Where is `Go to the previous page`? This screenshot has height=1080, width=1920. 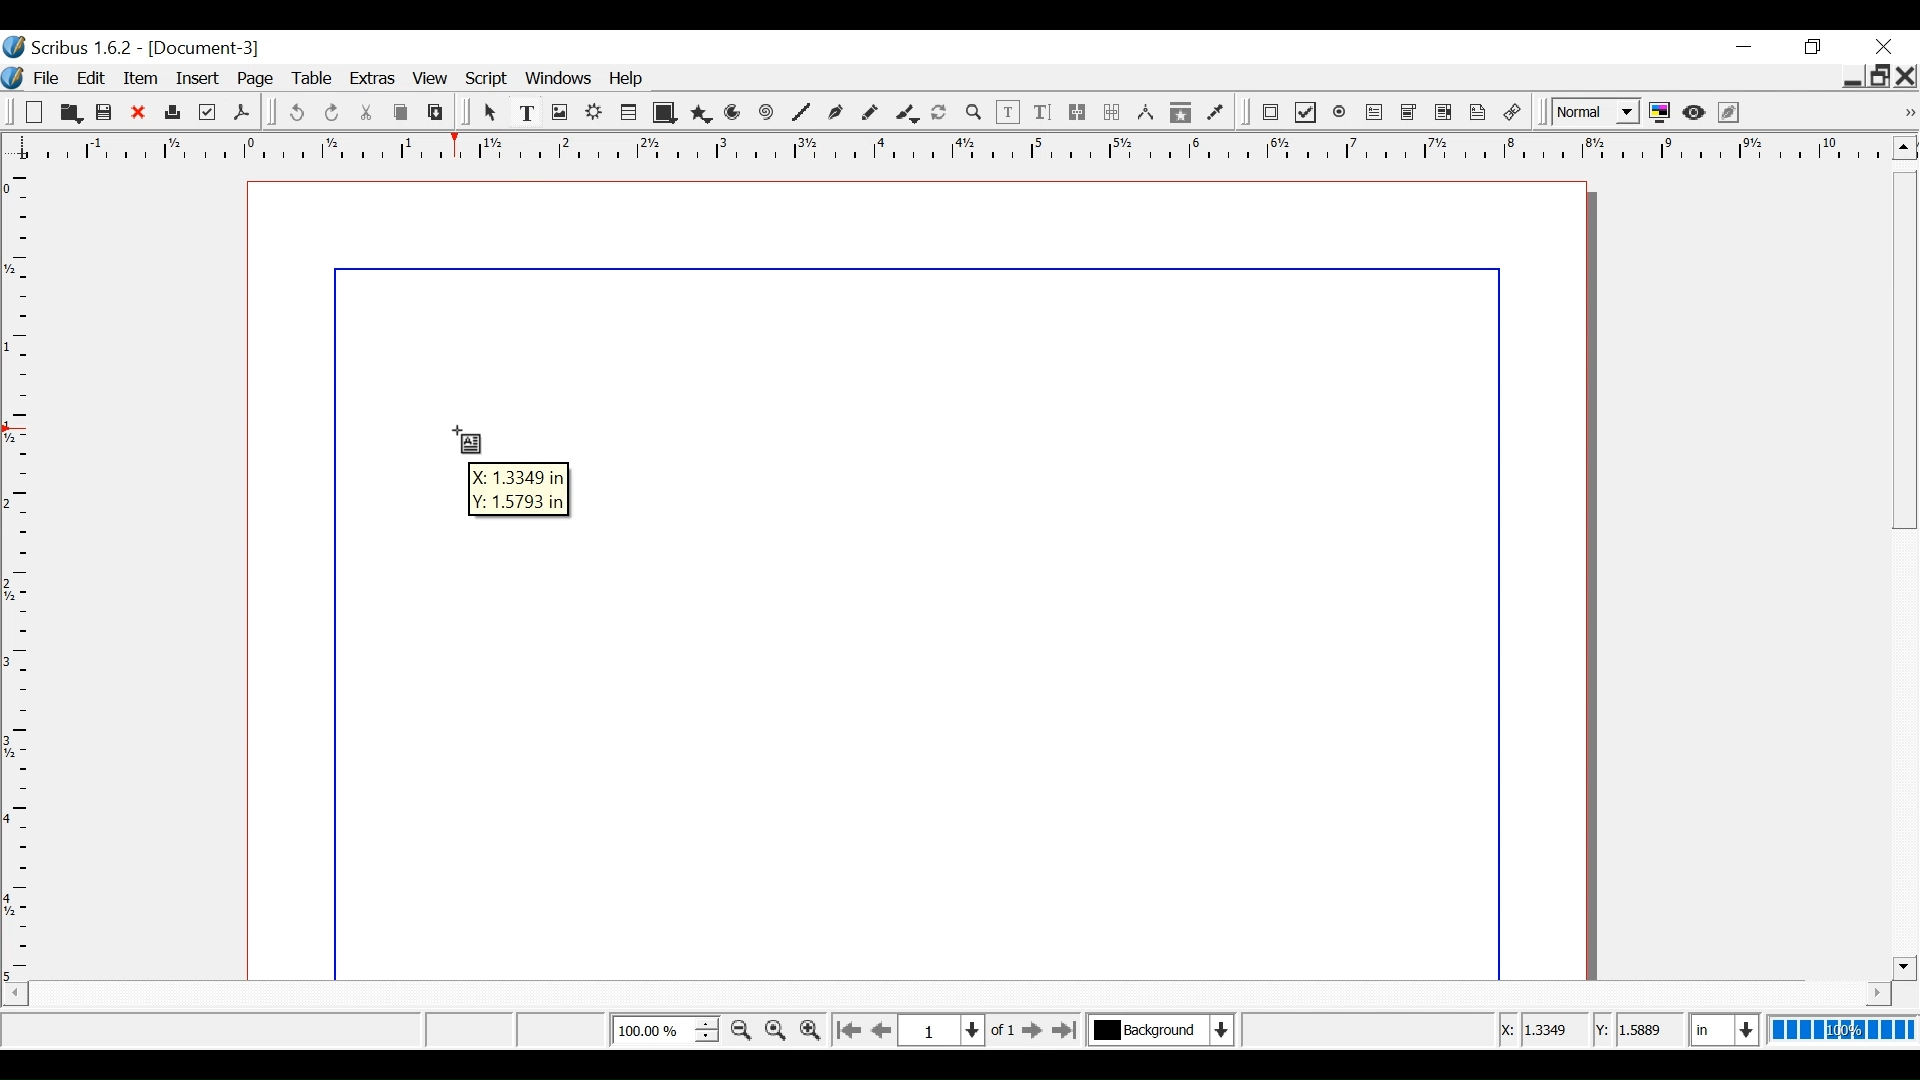
Go to the previous page is located at coordinates (884, 1029).